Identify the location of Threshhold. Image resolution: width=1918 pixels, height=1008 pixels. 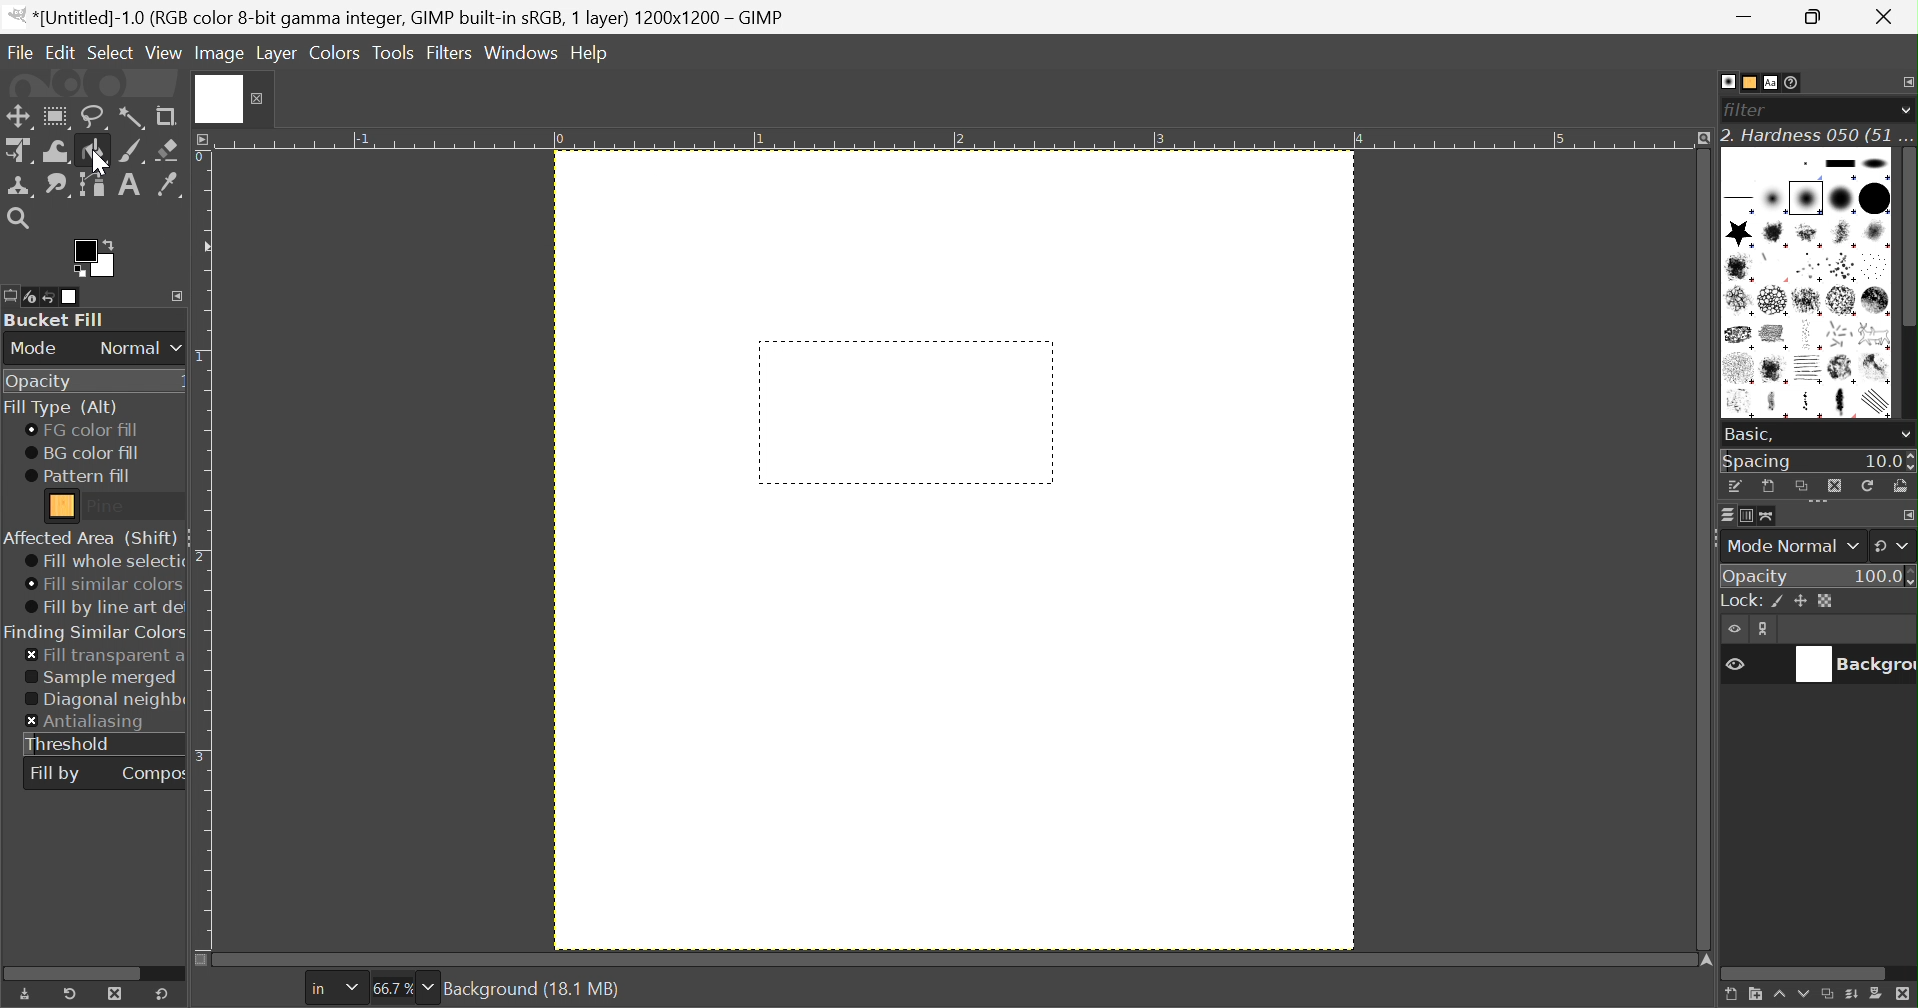
(69, 744).